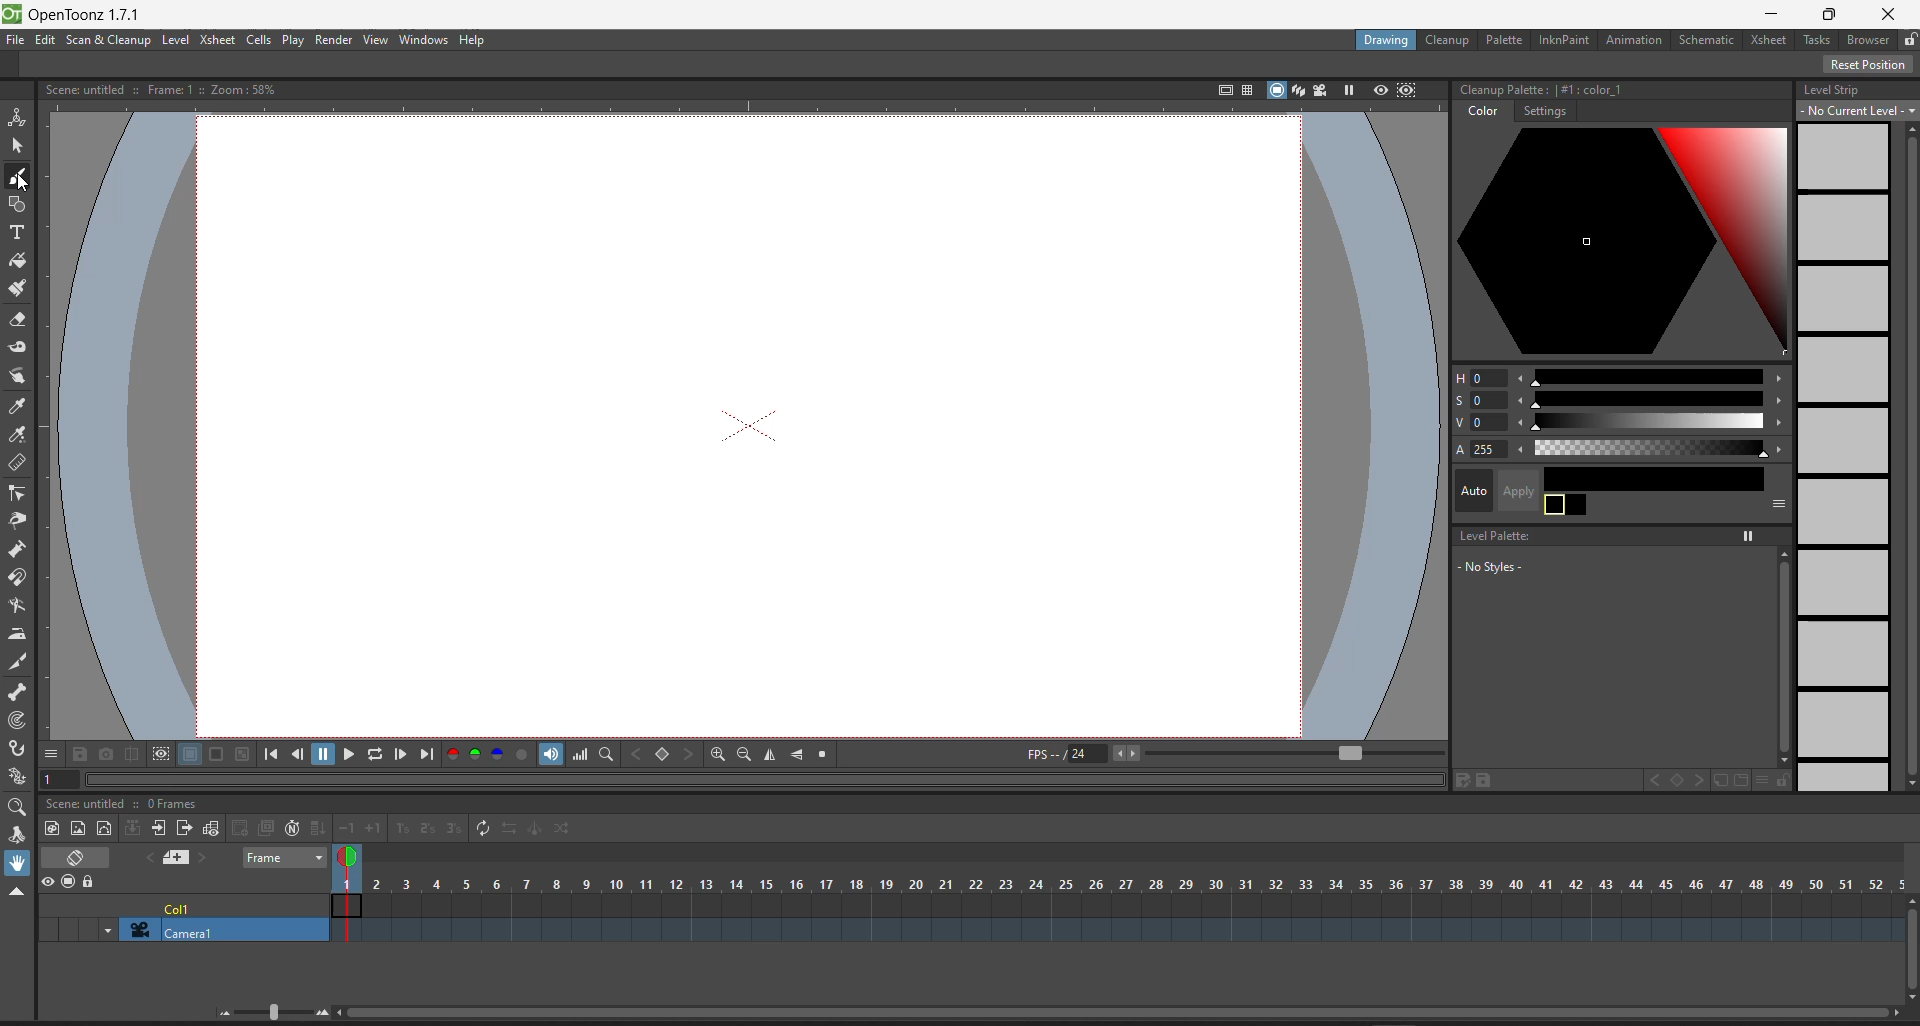  Describe the element at coordinates (174, 858) in the screenshot. I see `add new memo` at that location.